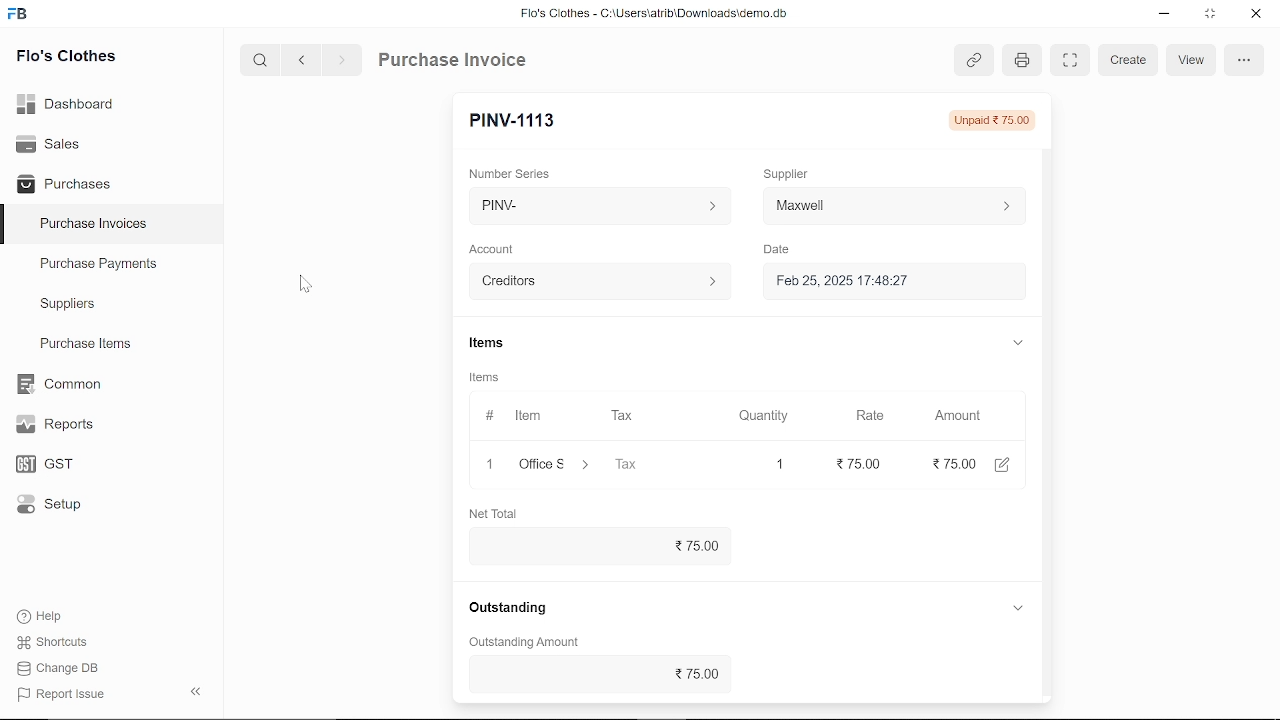 The width and height of the screenshot is (1280, 720). What do you see at coordinates (22, 15) in the screenshot?
I see `frappe books logo` at bounding box center [22, 15].